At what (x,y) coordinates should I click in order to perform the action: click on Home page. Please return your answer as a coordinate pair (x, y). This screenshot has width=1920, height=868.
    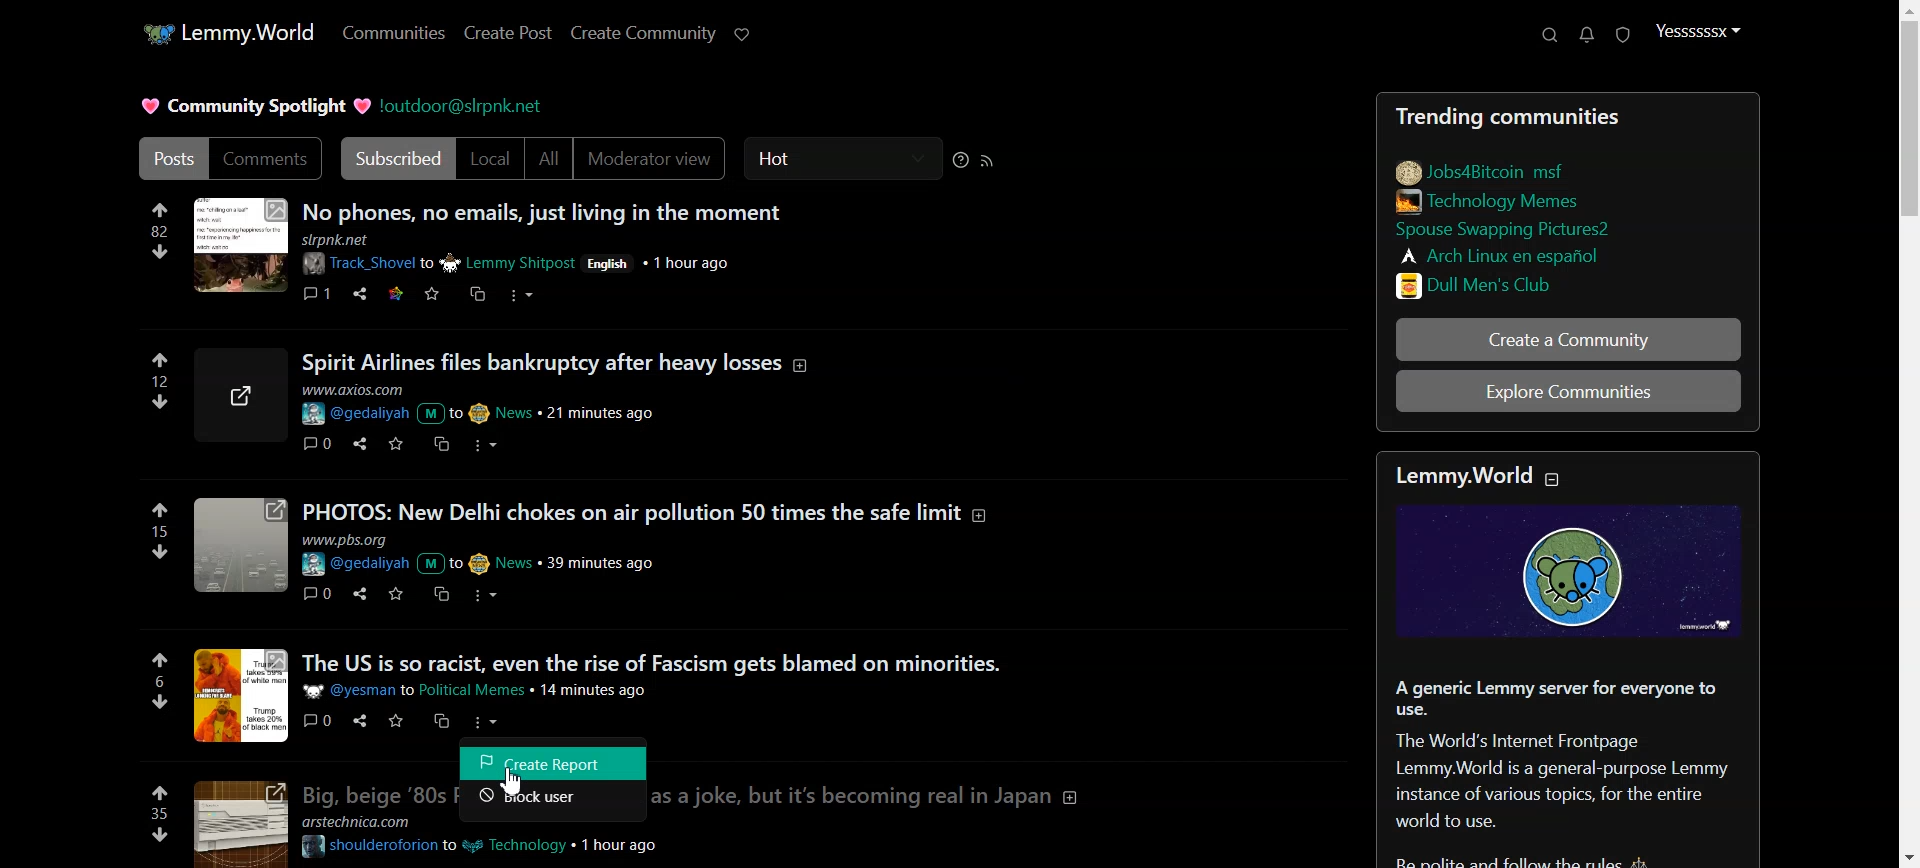
    Looking at the image, I should click on (225, 31).